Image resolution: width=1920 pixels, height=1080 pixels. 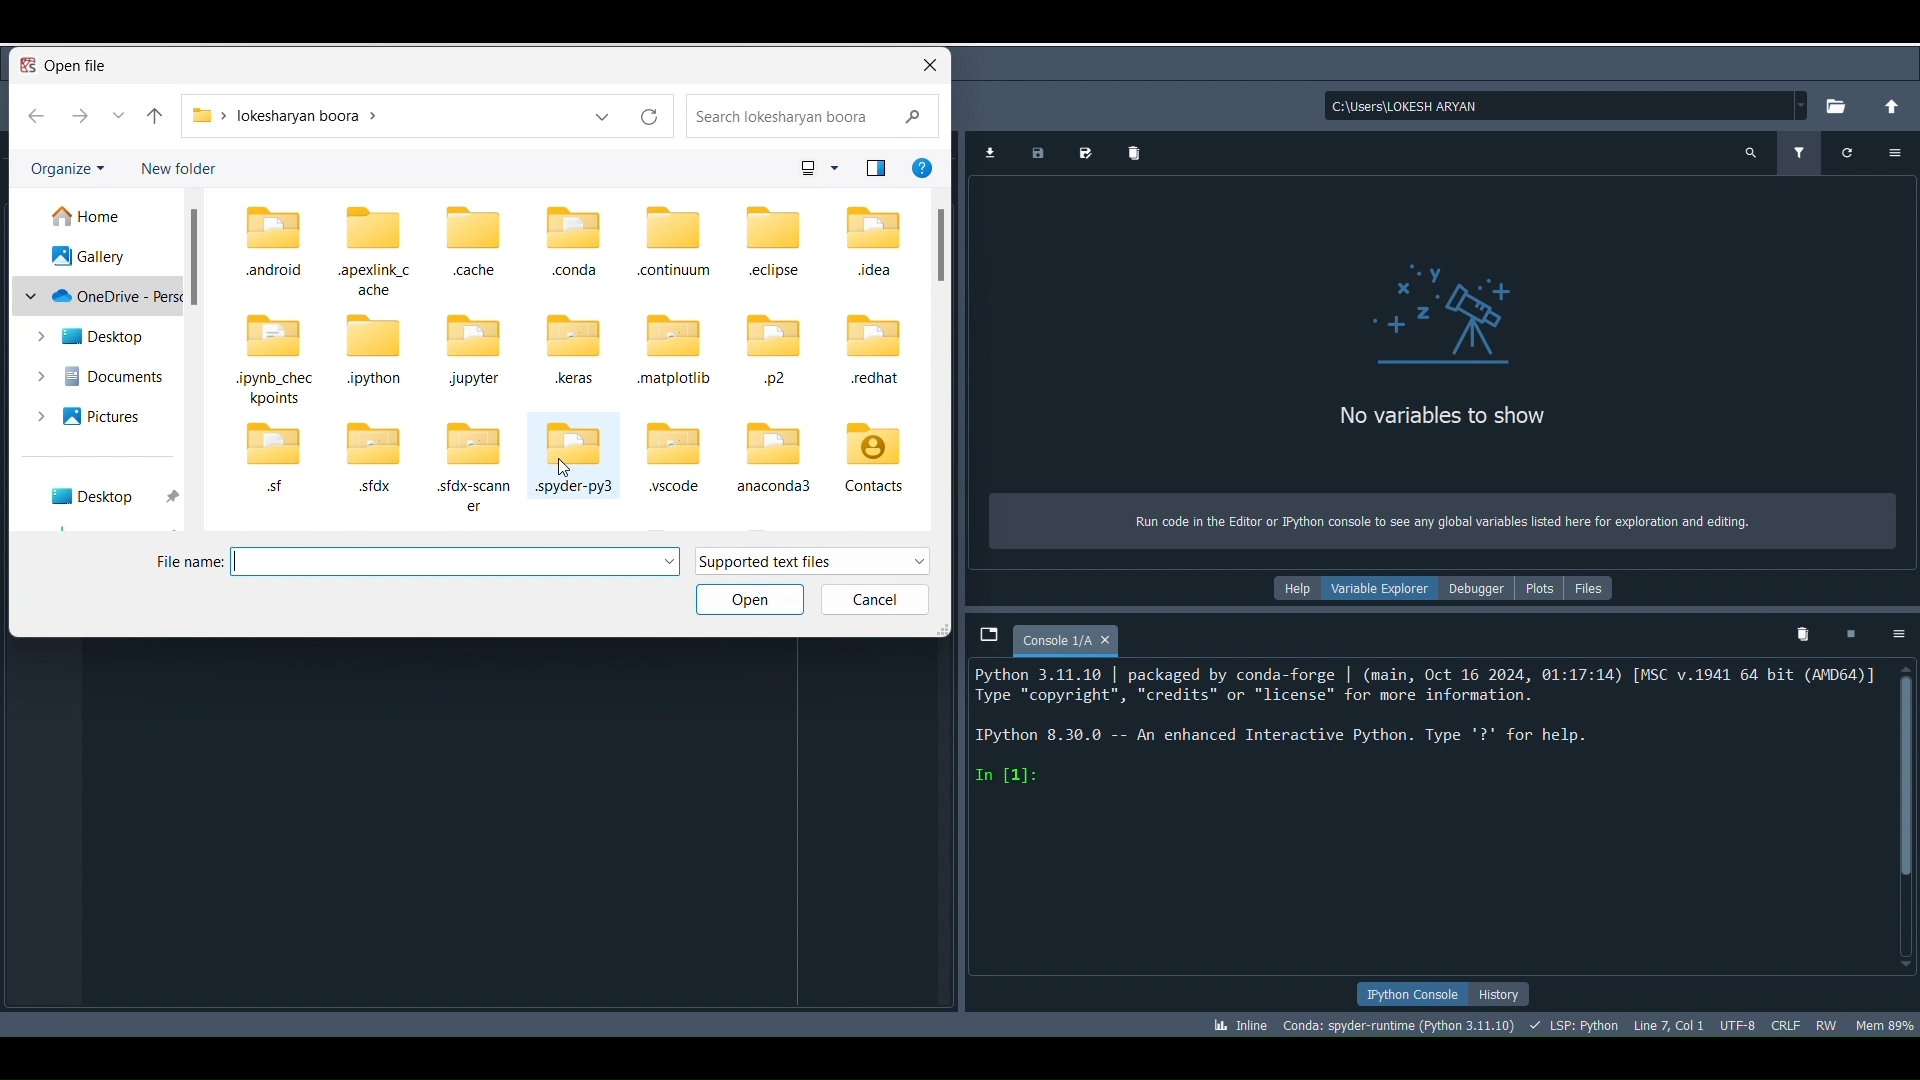 I want to click on go back, so click(x=36, y=115).